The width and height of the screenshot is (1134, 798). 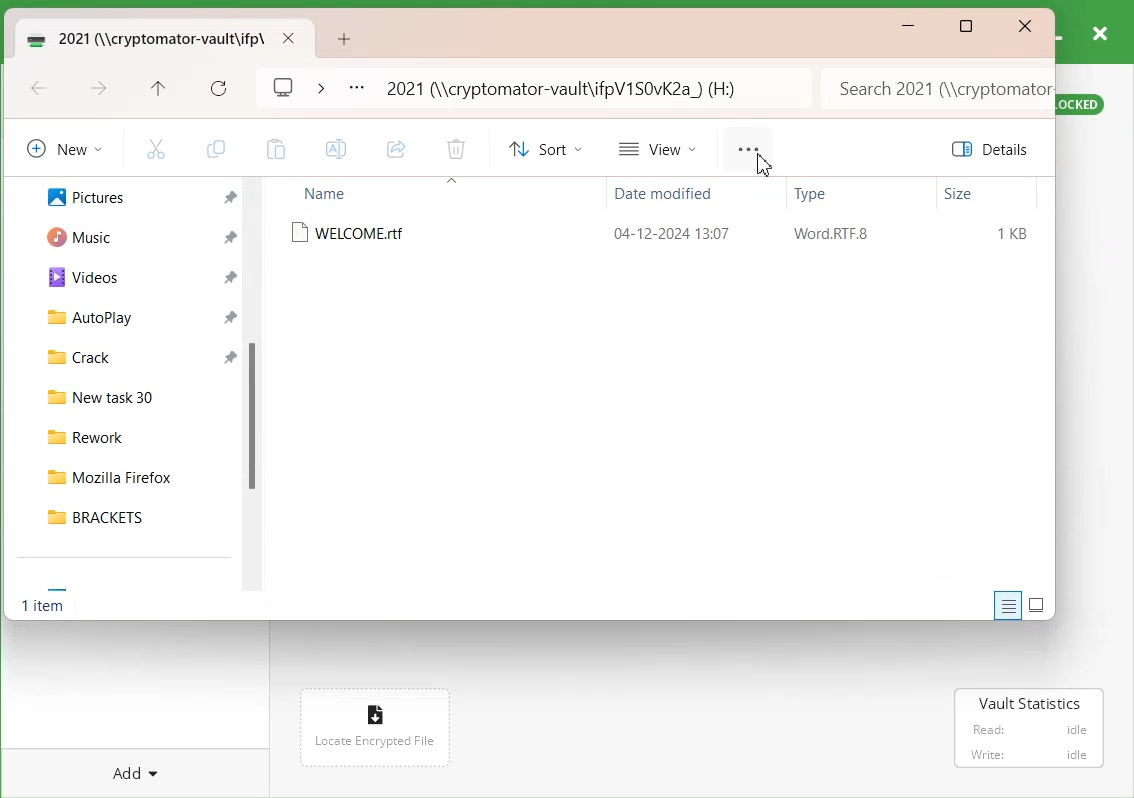 What do you see at coordinates (344, 39) in the screenshot?
I see `Add new Tab` at bounding box center [344, 39].